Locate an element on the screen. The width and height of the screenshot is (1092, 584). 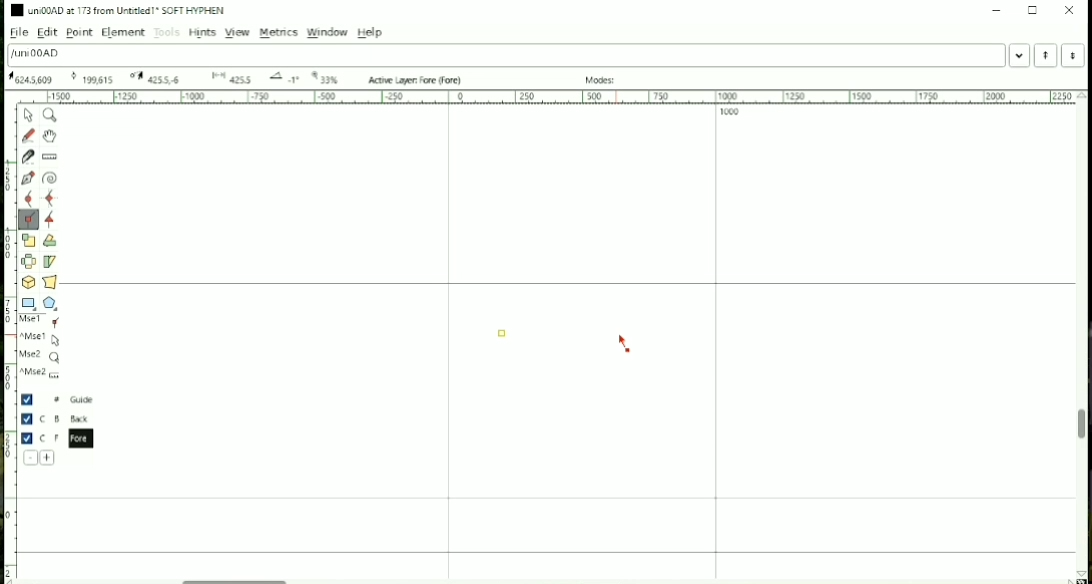
Add a corner point is located at coordinates (28, 220).